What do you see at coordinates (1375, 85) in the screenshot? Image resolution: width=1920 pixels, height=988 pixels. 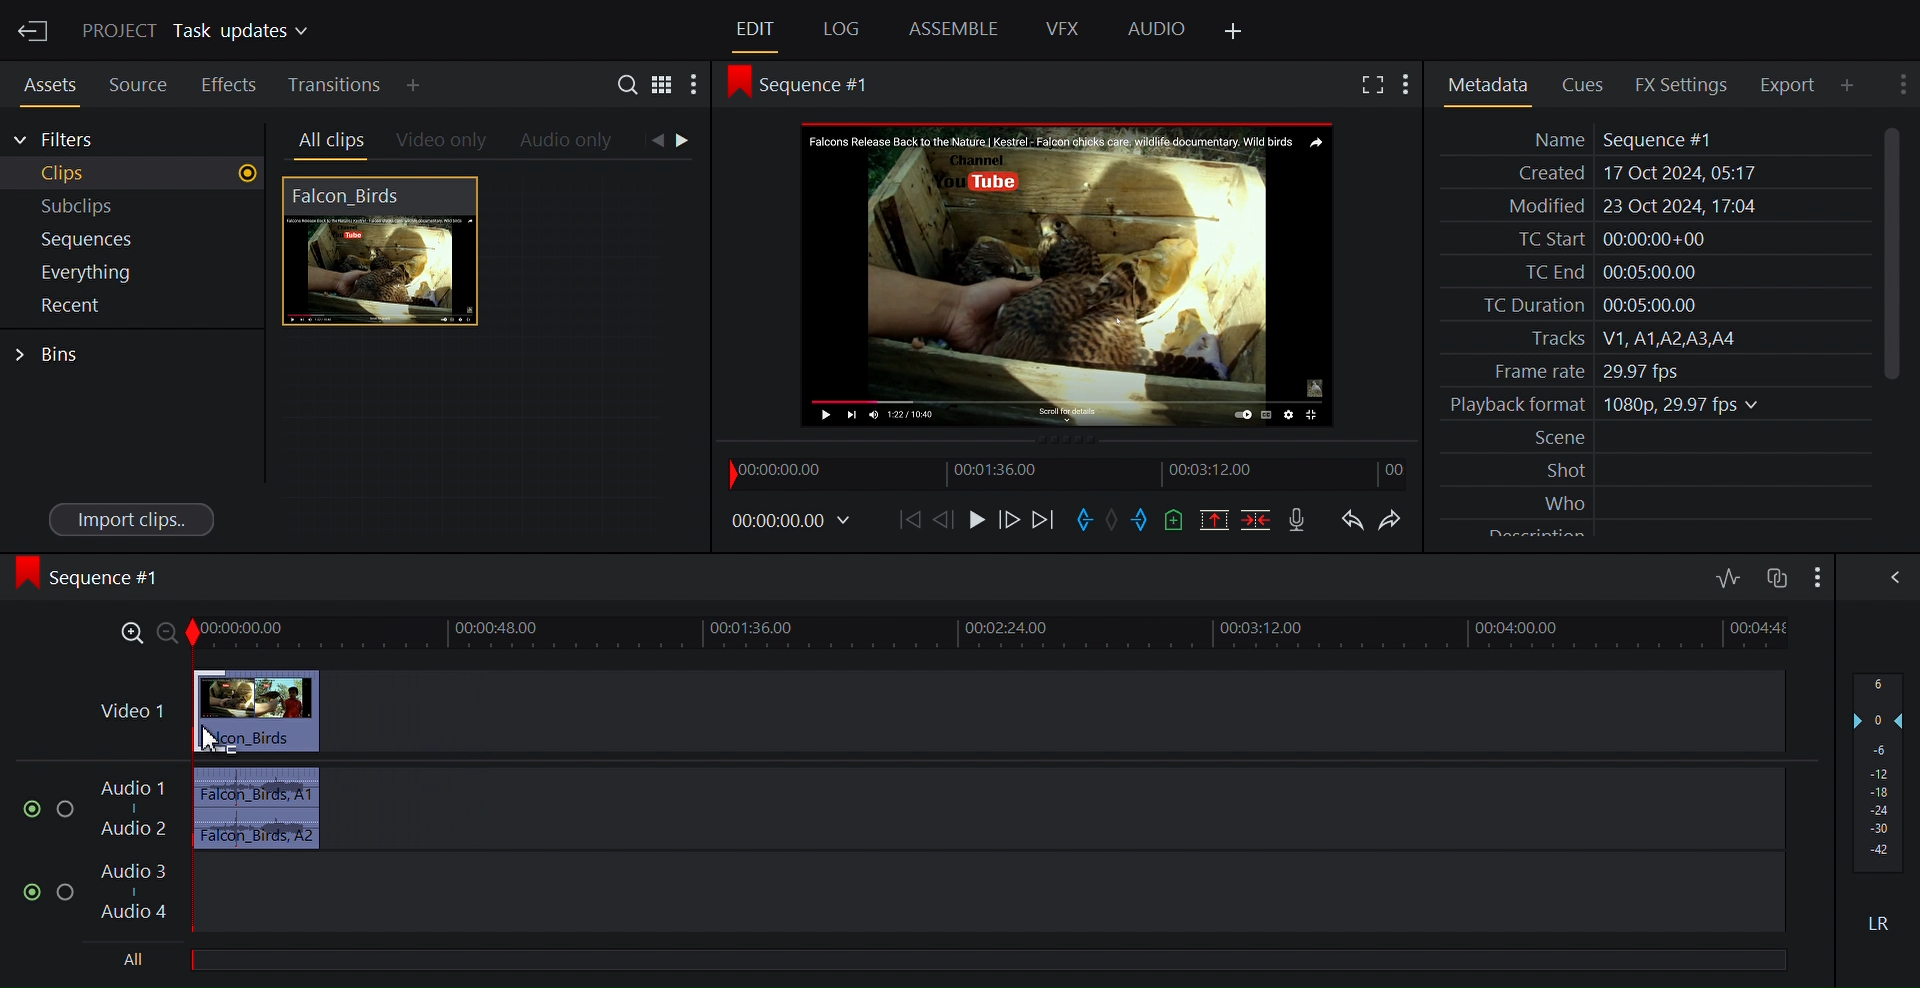 I see `Fullscreen` at bounding box center [1375, 85].